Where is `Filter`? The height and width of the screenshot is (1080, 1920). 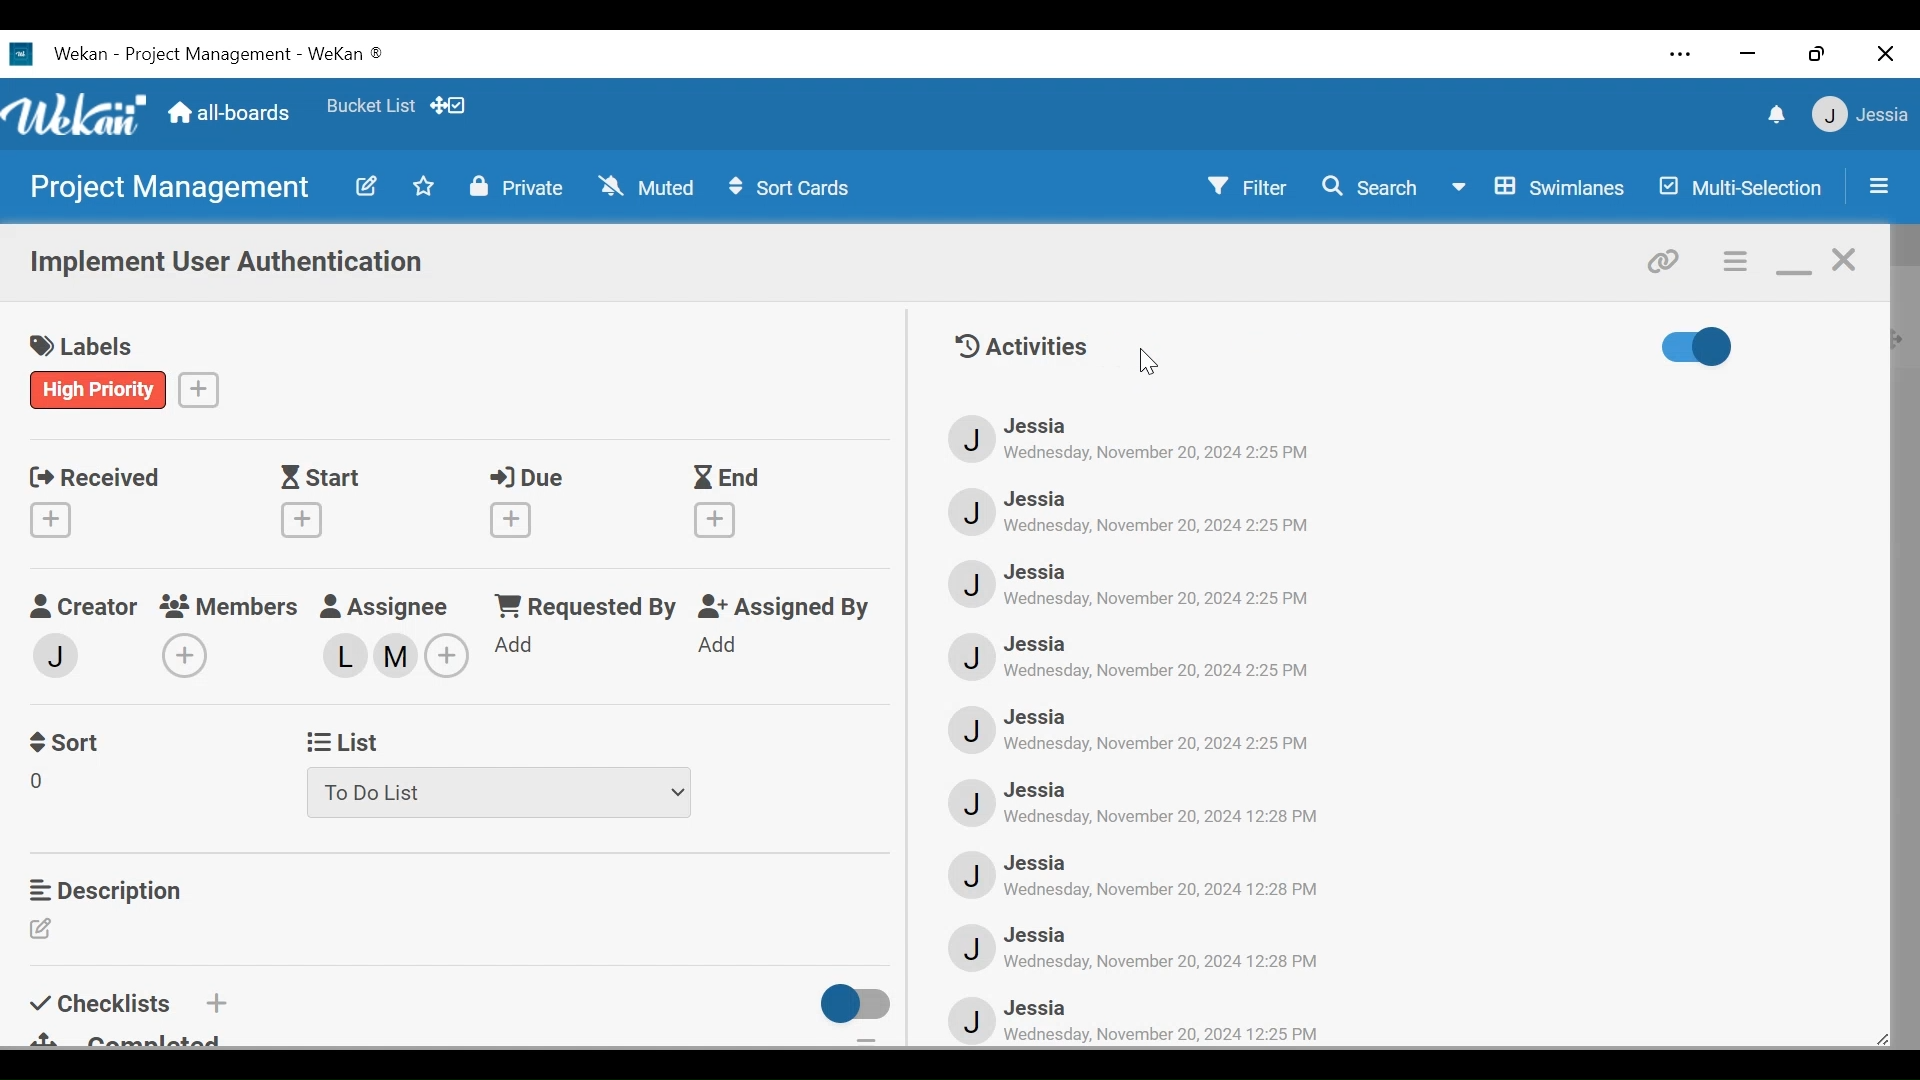 Filter is located at coordinates (1250, 187).